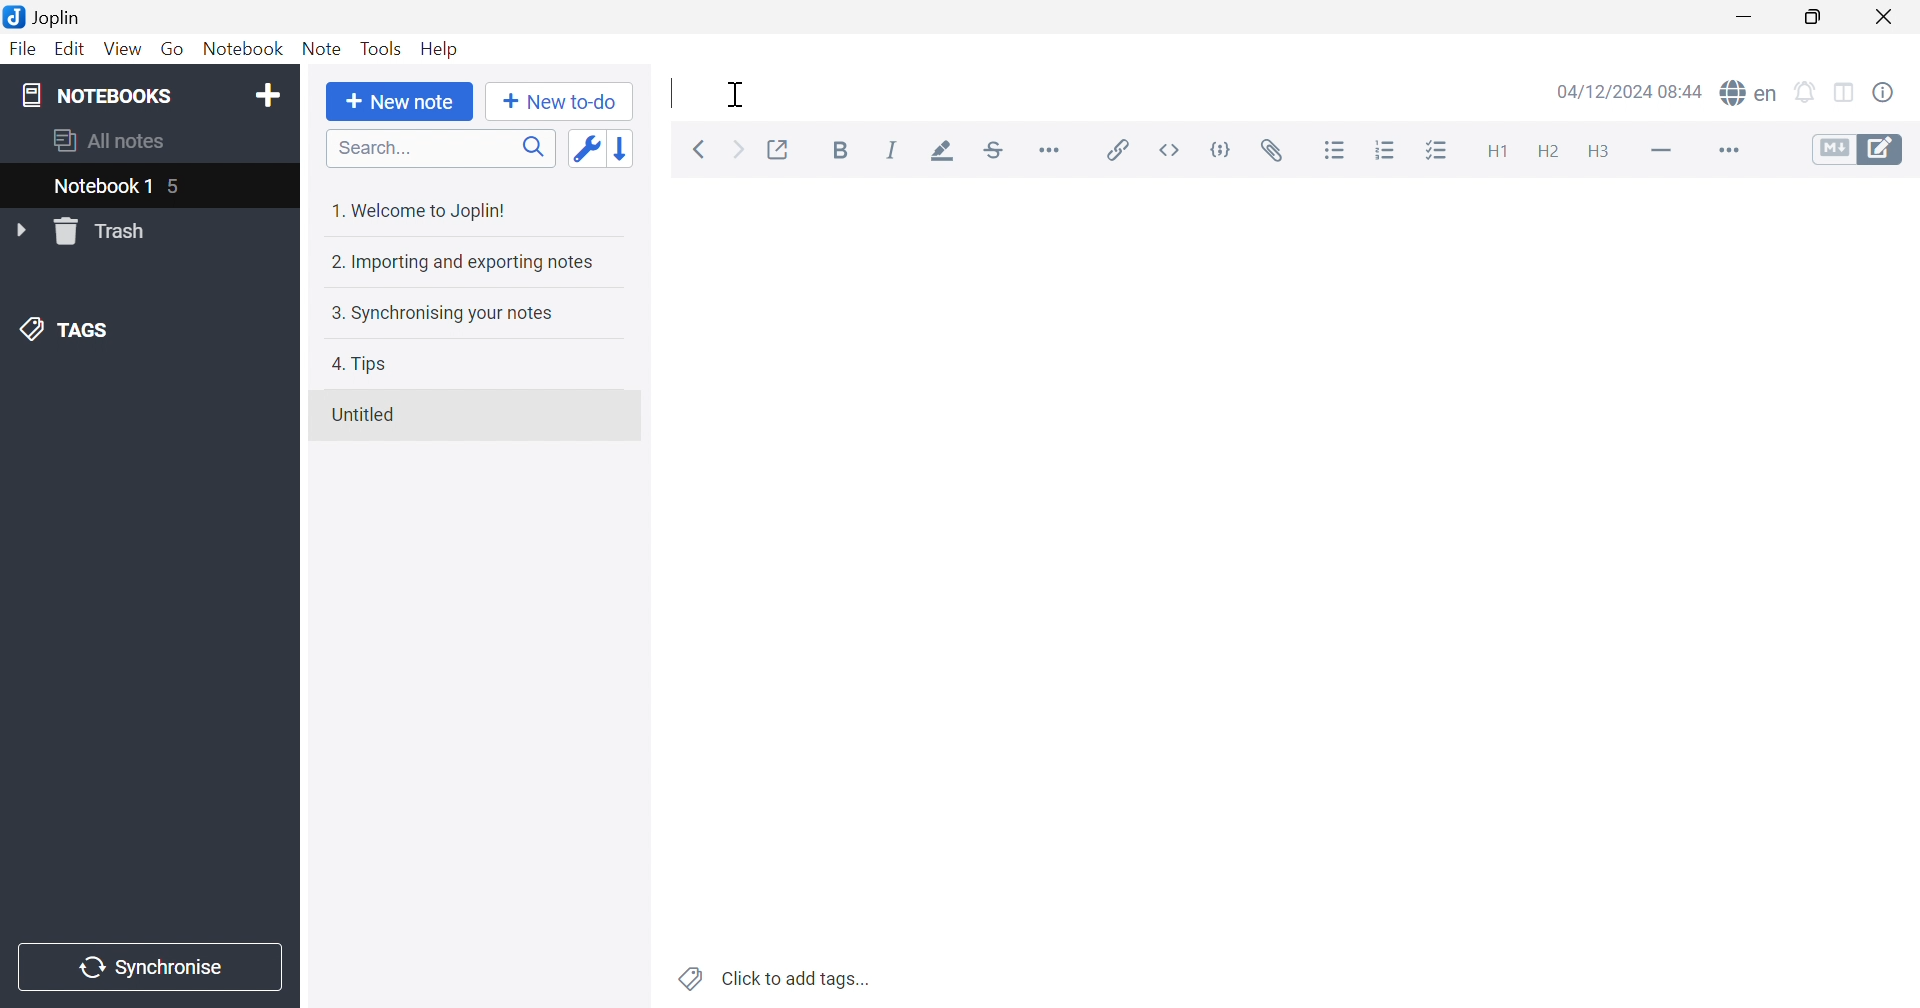  I want to click on Bulleted list, so click(1337, 153).